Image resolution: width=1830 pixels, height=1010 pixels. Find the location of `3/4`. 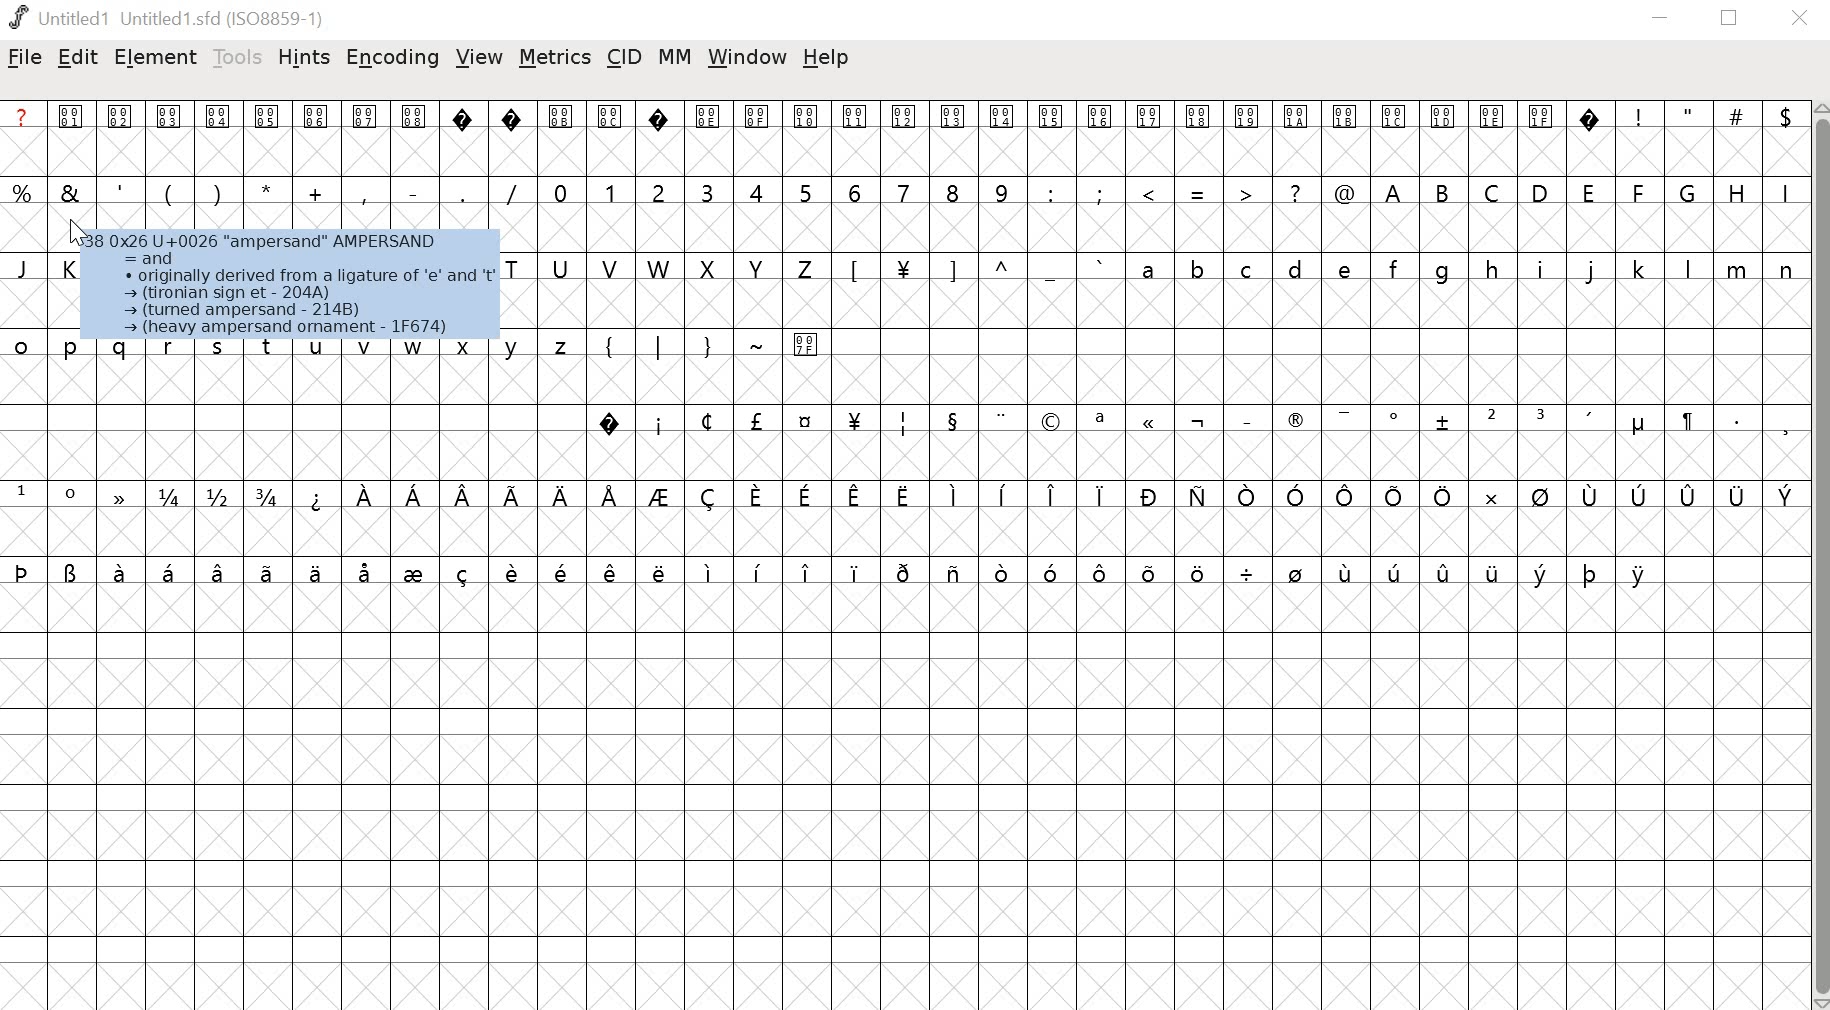

3/4 is located at coordinates (271, 496).